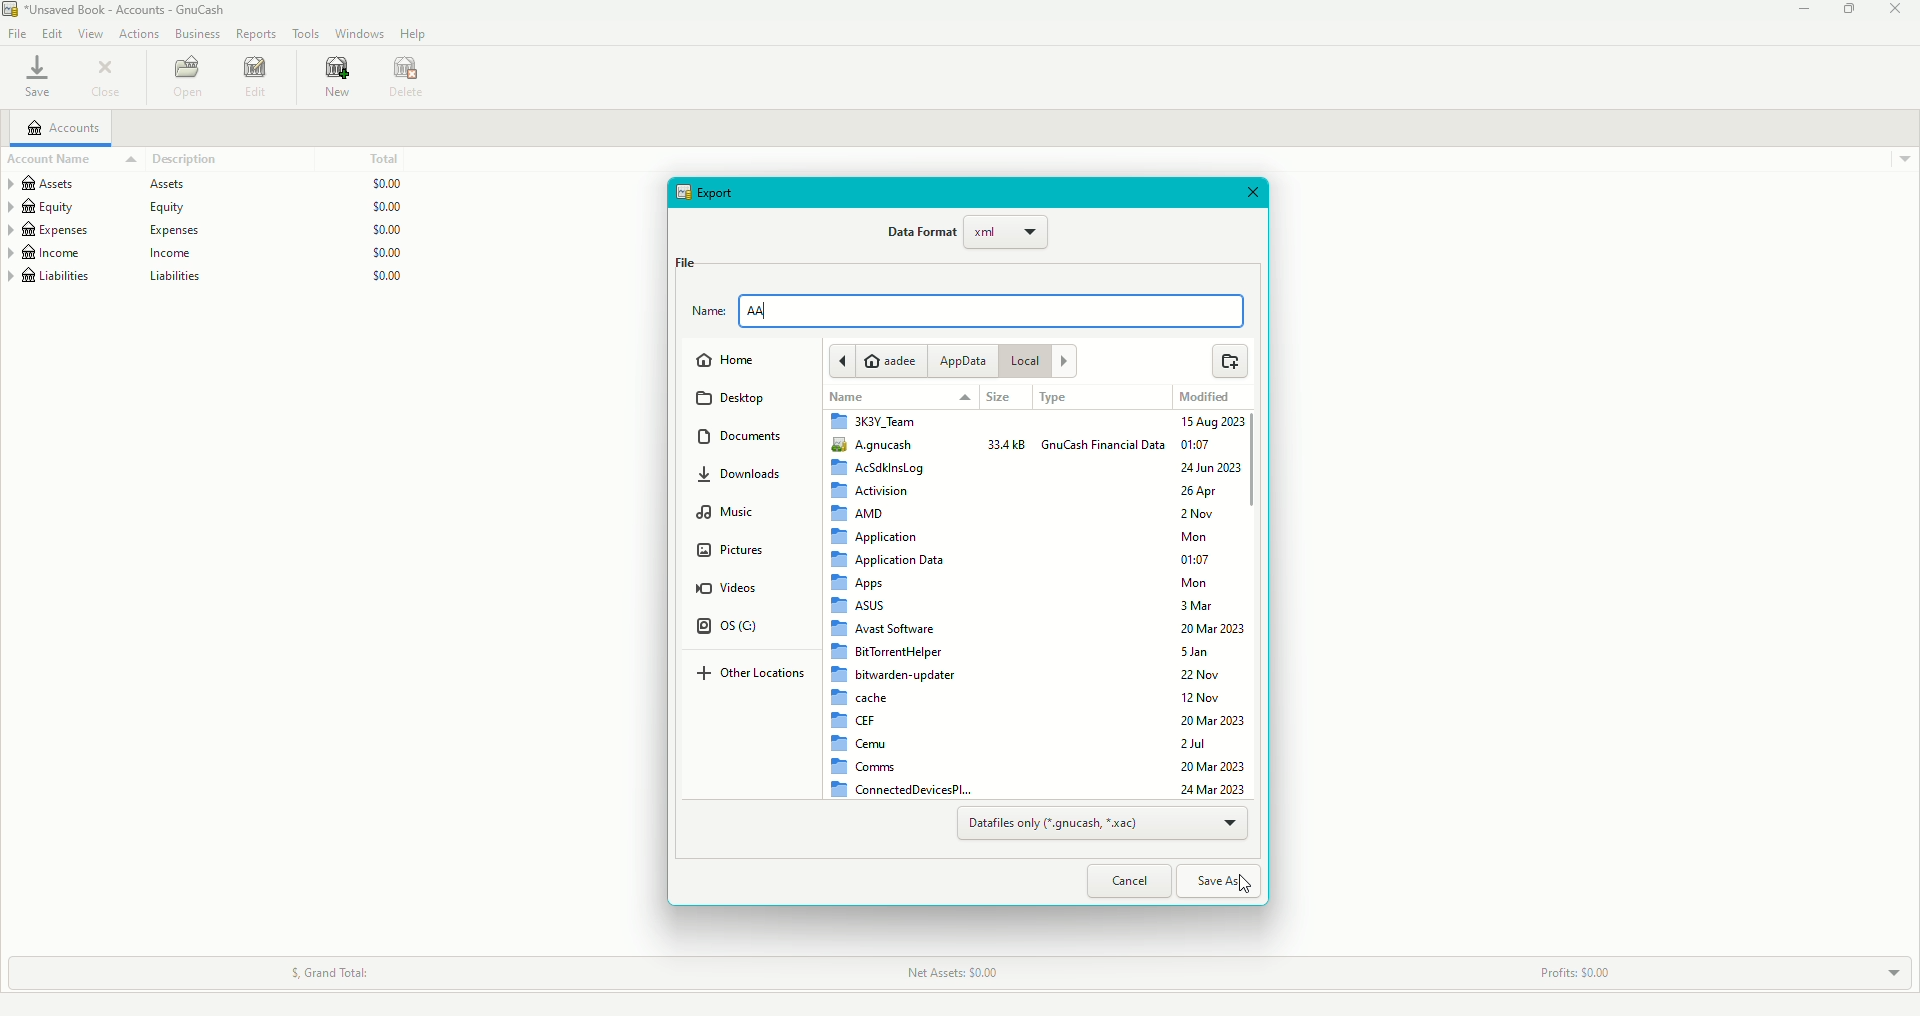 This screenshot has height=1016, width=1920. I want to click on Tools, so click(304, 34).